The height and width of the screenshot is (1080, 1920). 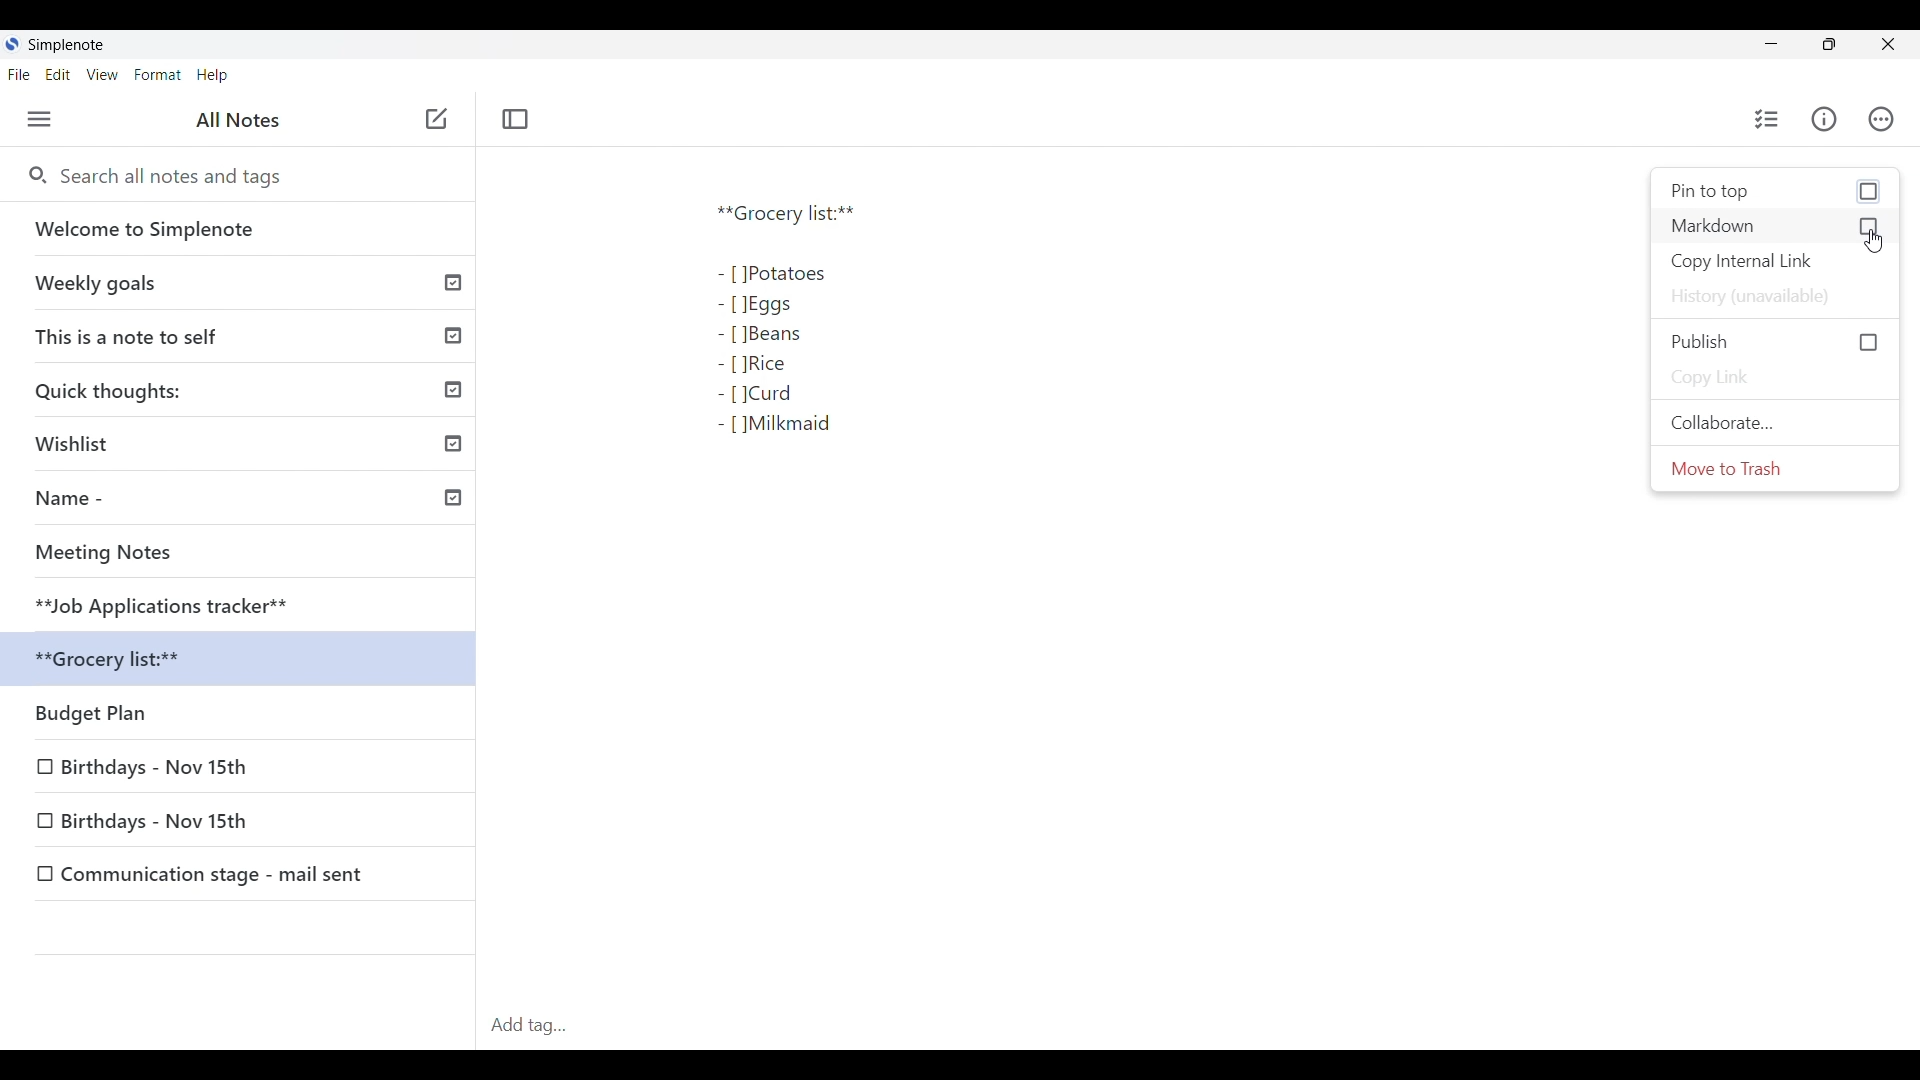 I want to click on File, so click(x=19, y=74).